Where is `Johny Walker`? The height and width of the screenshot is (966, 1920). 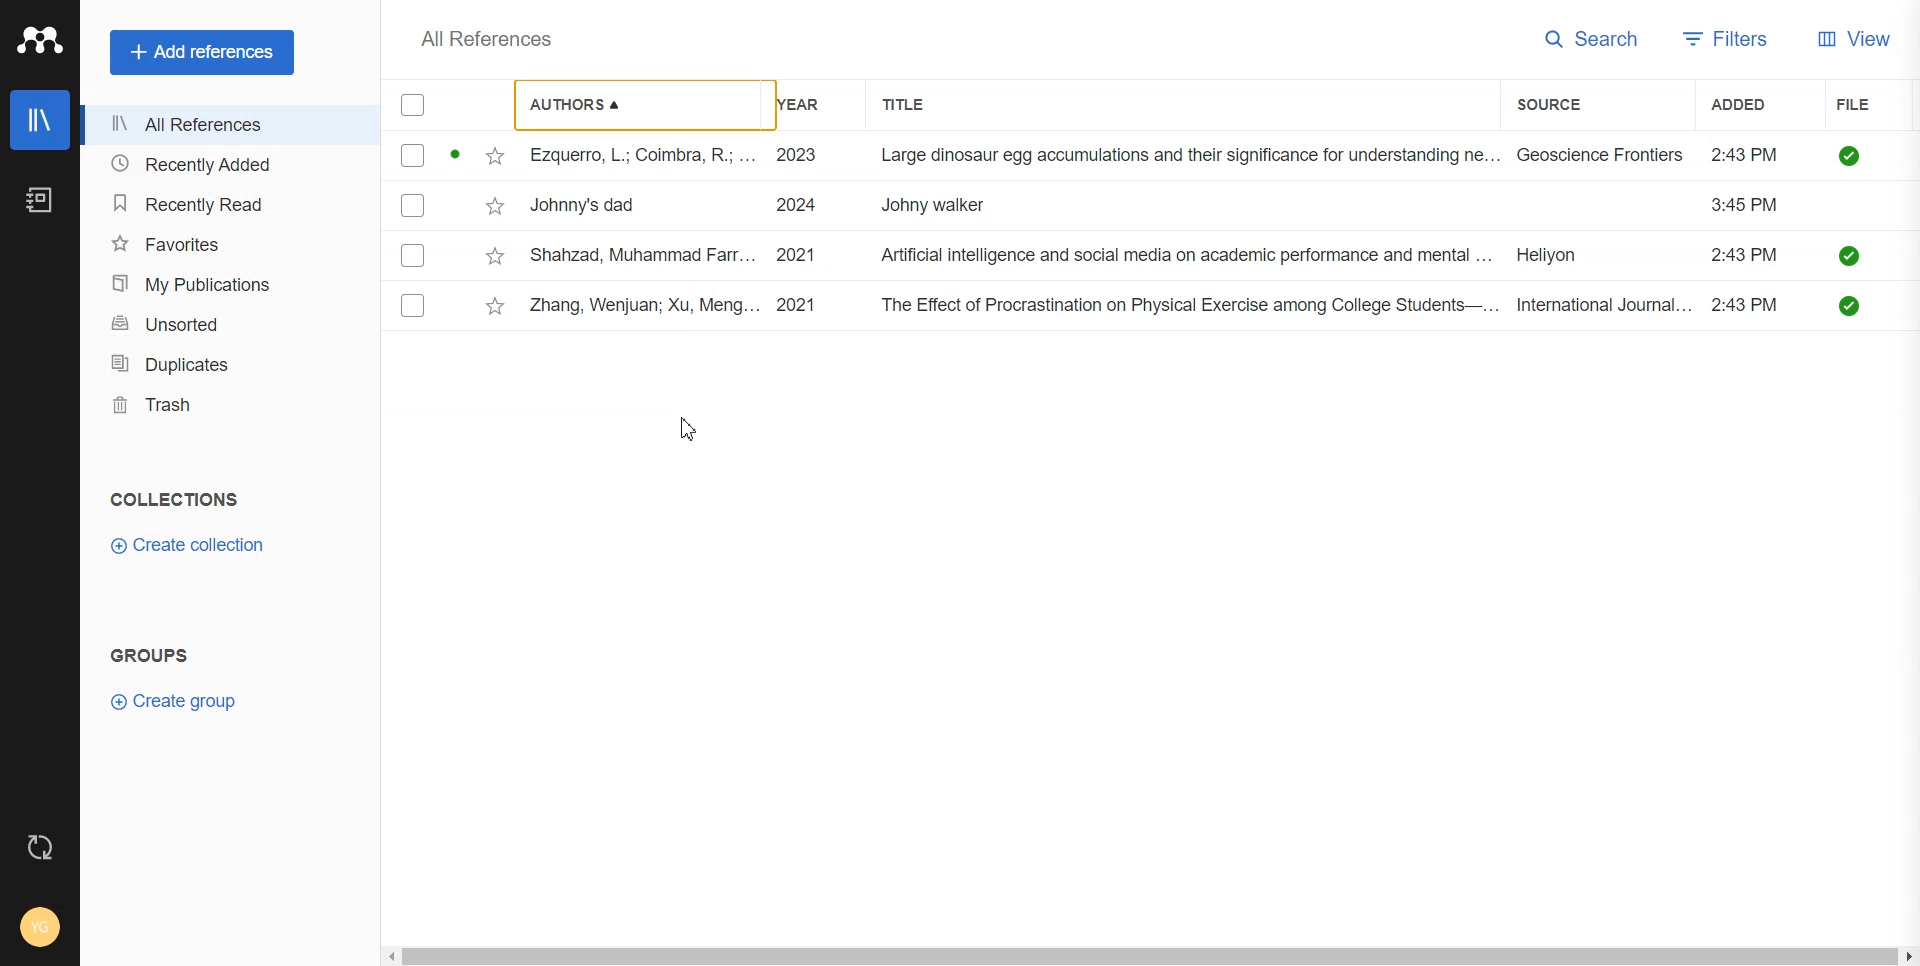 Johny Walker is located at coordinates (945, 206).